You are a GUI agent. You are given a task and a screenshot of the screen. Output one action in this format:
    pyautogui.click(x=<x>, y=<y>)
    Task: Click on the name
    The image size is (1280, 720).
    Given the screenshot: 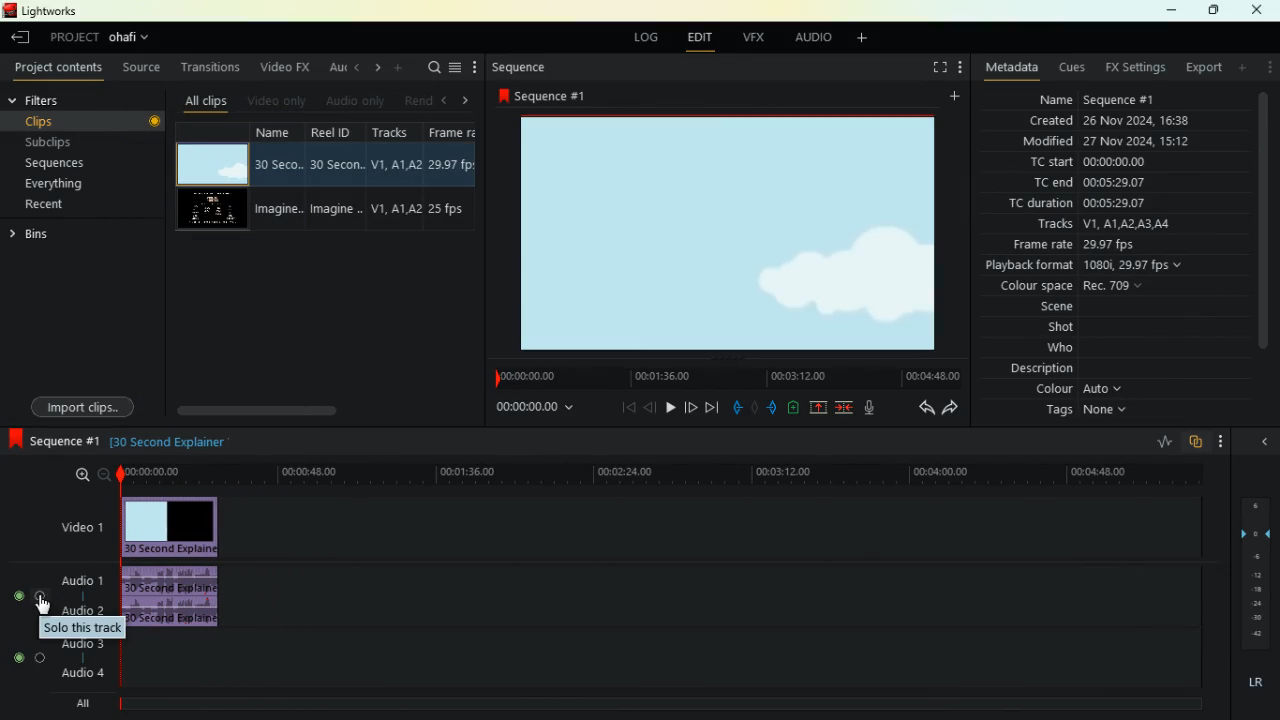 What is the action you would take?
    pyautogui.click(x=278, y=178)
    